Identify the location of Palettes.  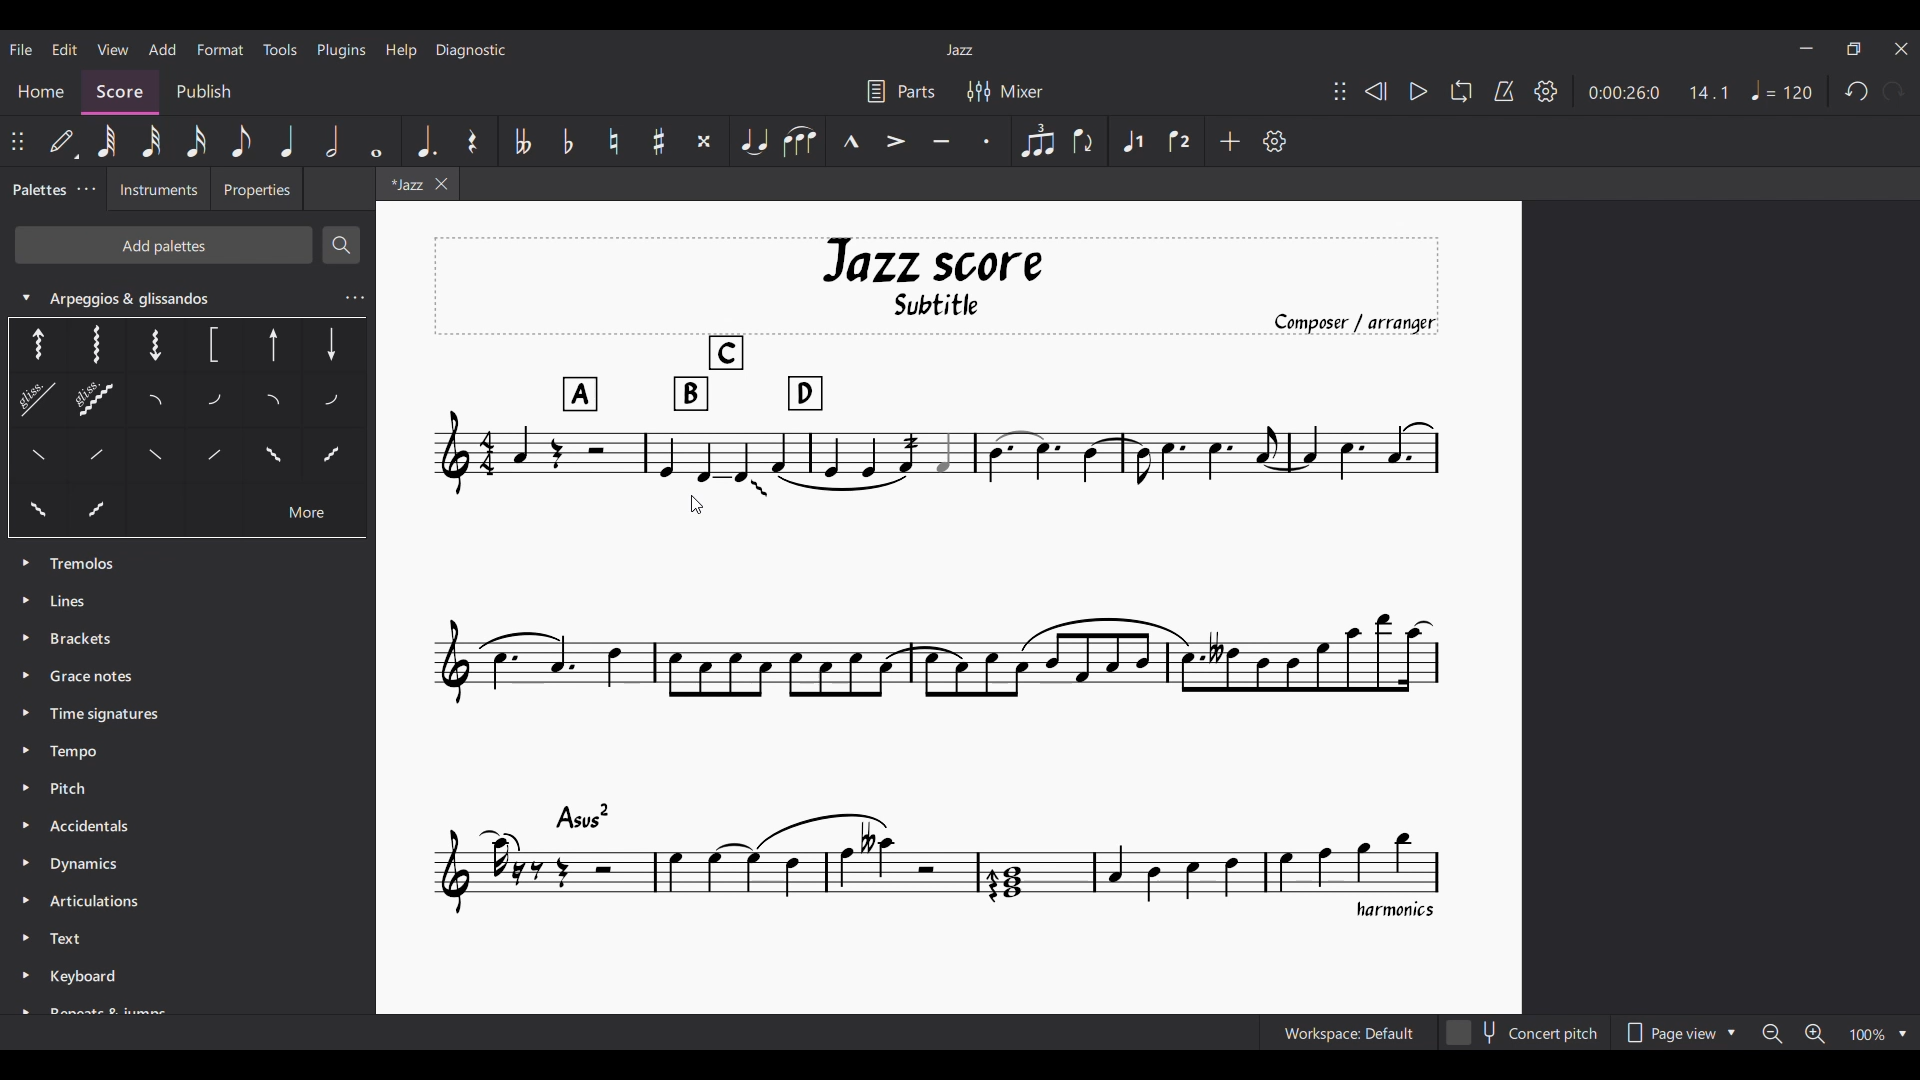
(35, 191).